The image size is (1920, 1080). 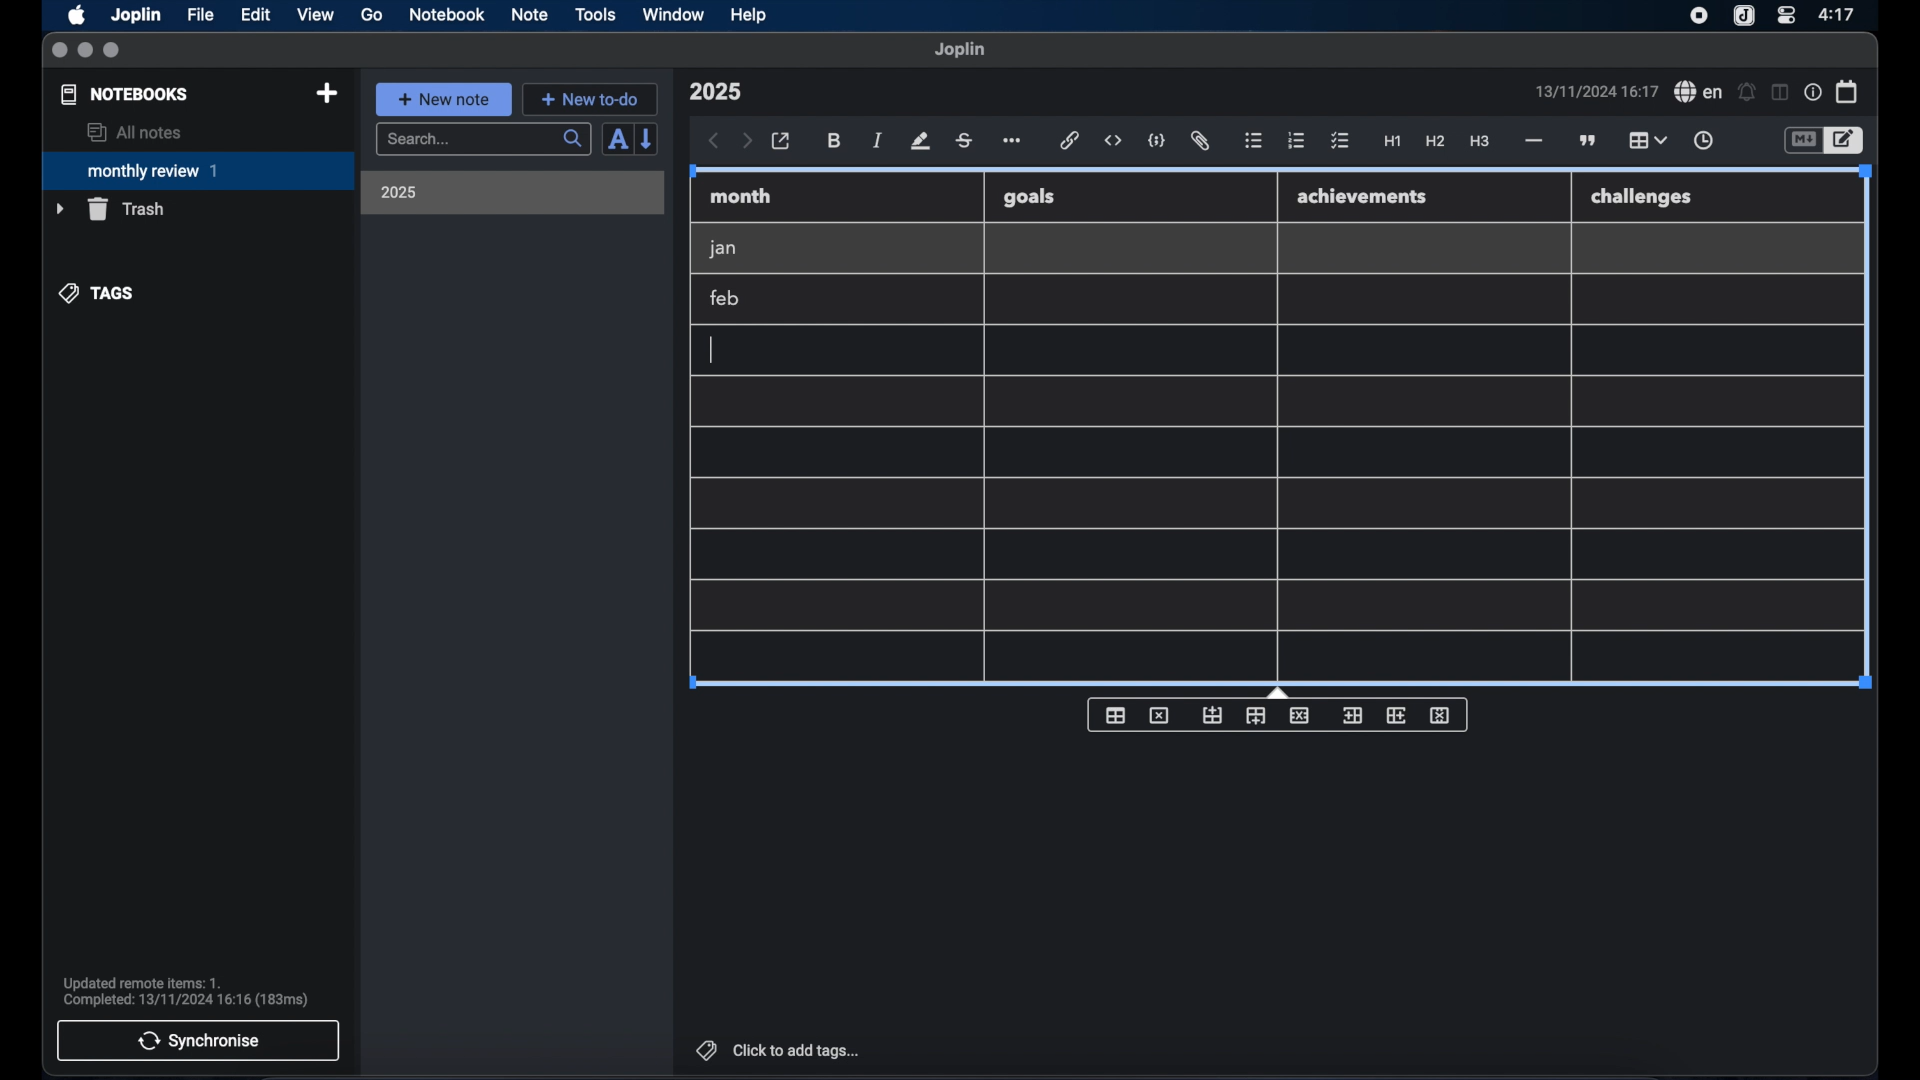 I want to click on all notes, so click(x=134, y=132).